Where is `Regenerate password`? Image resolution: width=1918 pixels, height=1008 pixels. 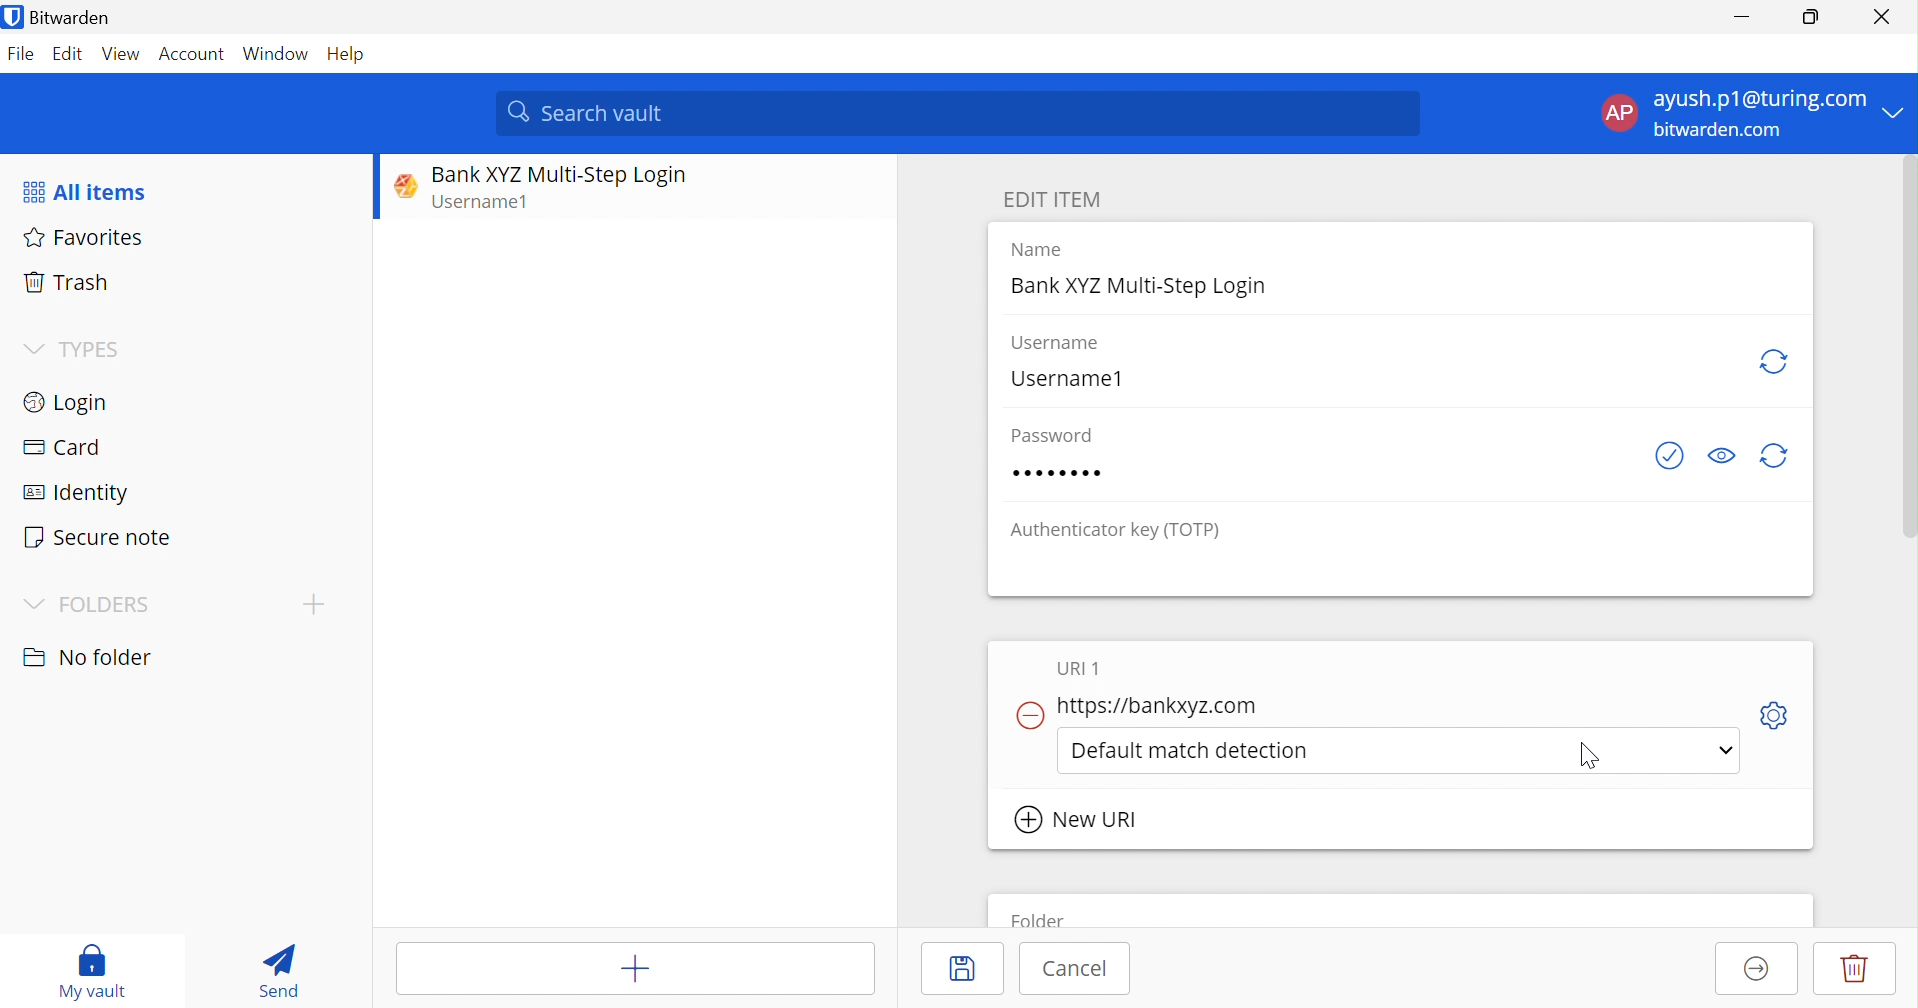
Regenerate password is located at coordinates (1778, 457).